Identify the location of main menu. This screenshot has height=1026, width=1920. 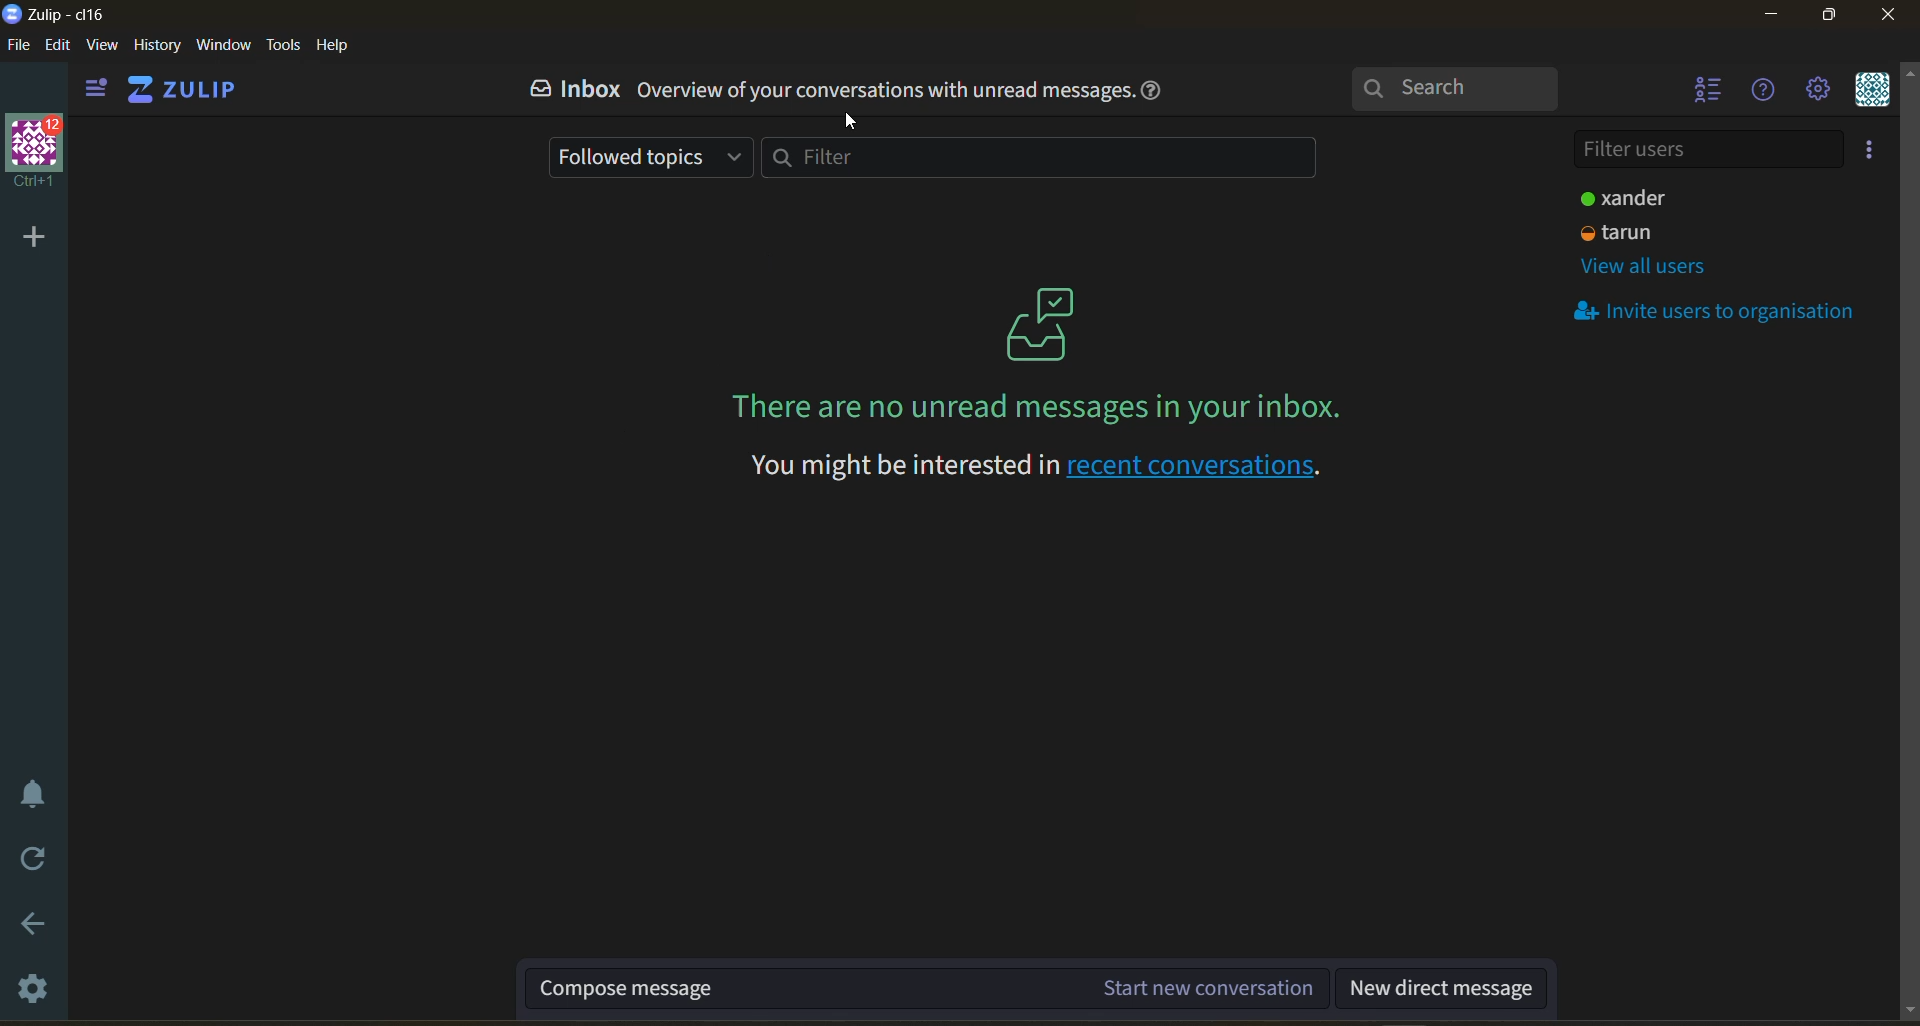
(1833, 89).